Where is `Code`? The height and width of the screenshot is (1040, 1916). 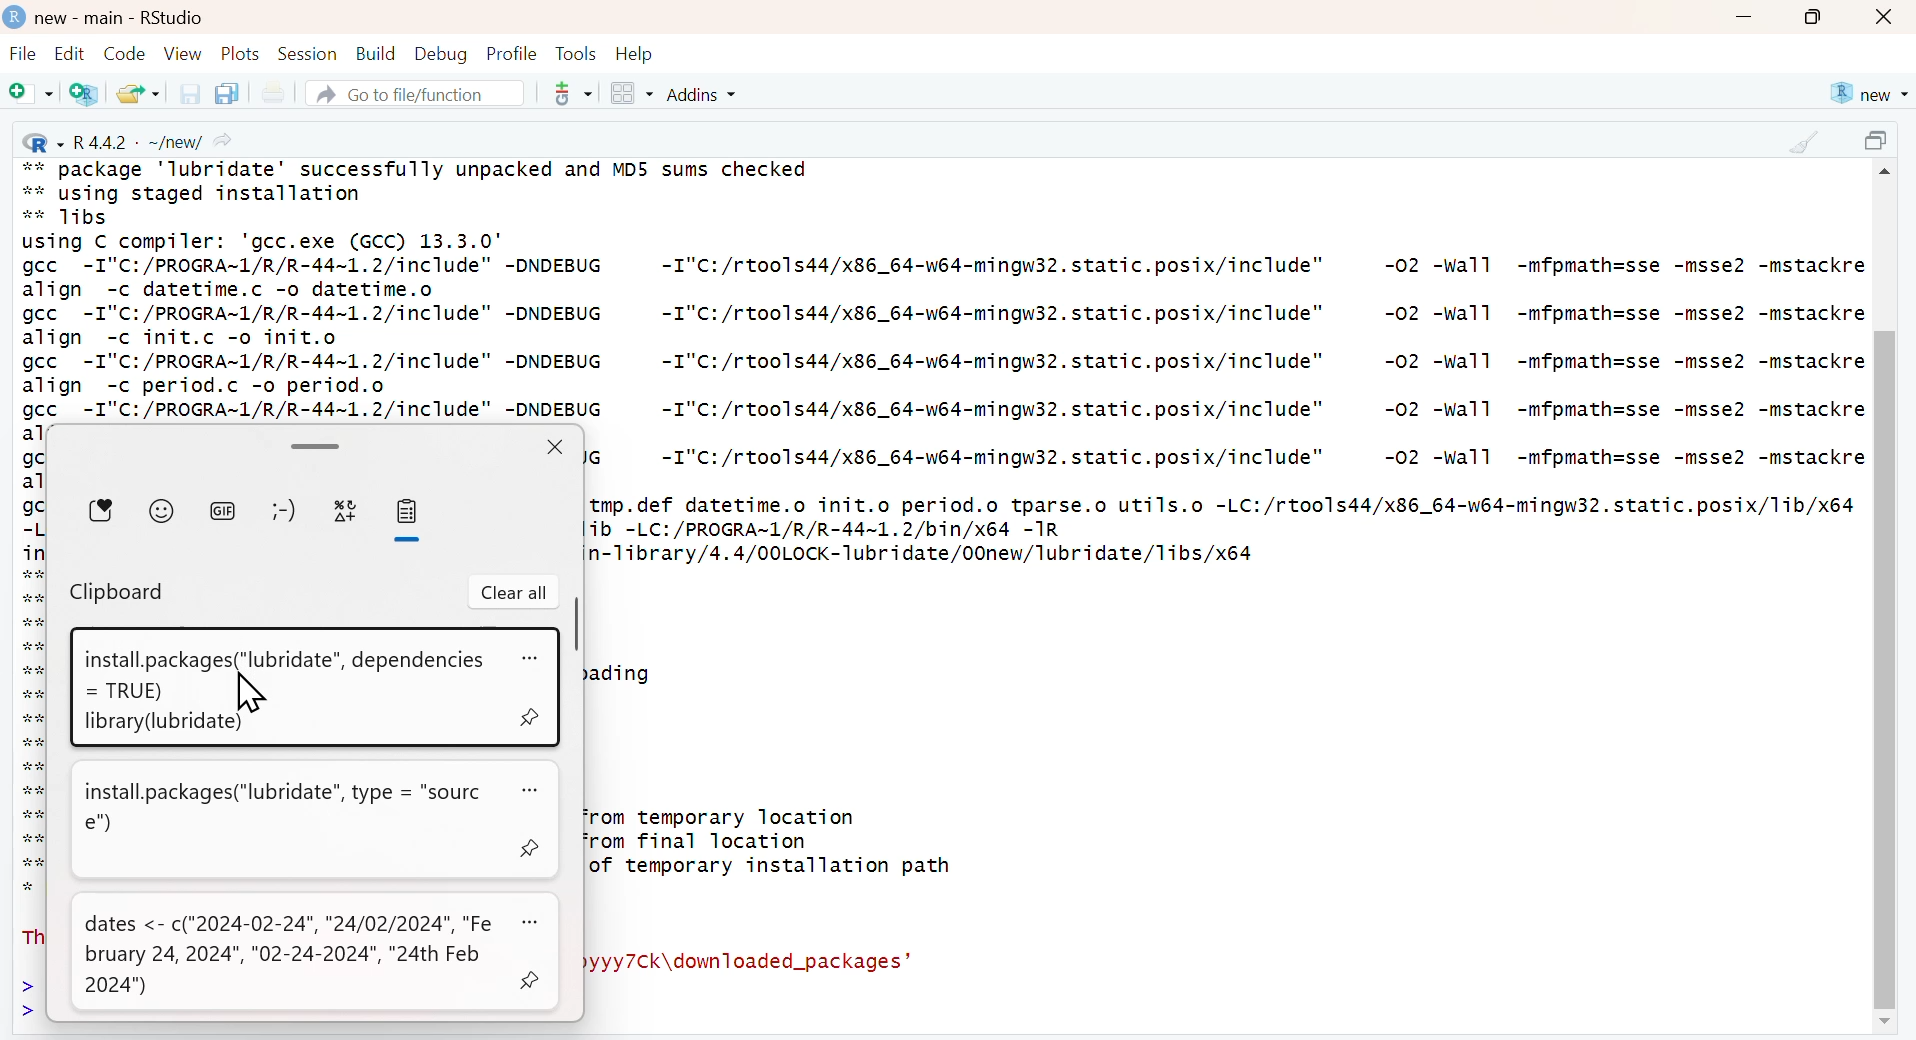 Code is located at coordinates (122, 53).